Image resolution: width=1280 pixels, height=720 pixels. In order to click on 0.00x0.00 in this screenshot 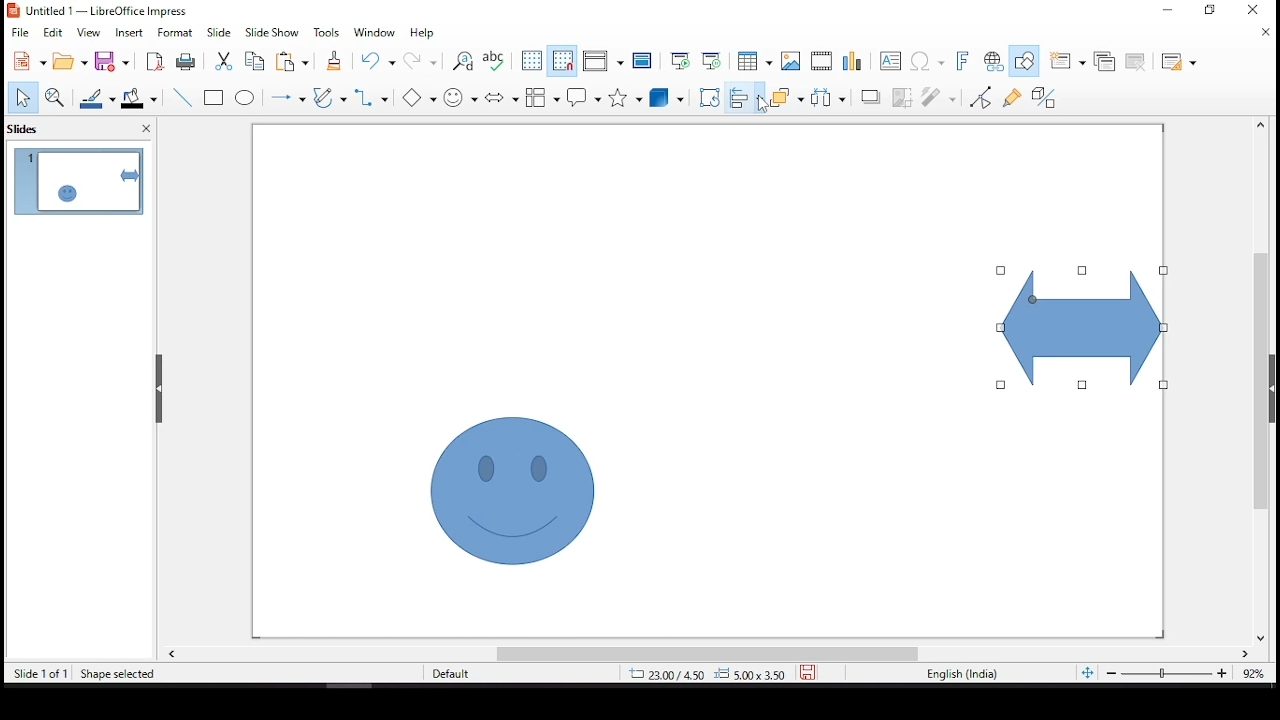, I will do `click(749, 673)`.